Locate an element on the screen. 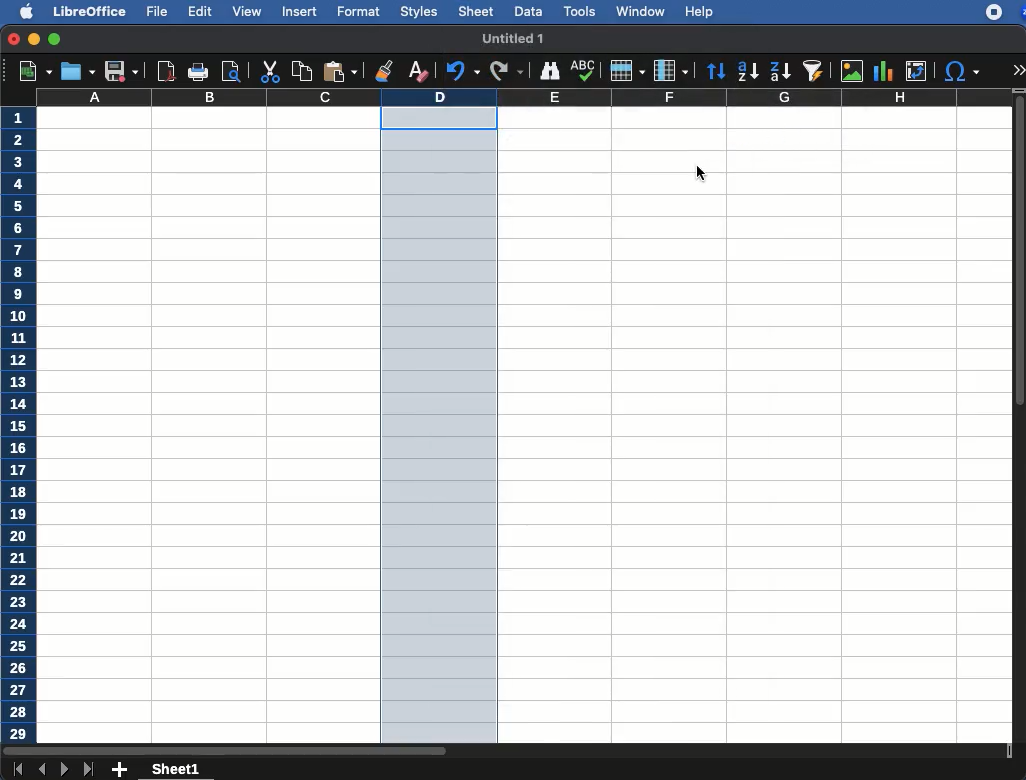  chart is located at coordinates (882, 70).